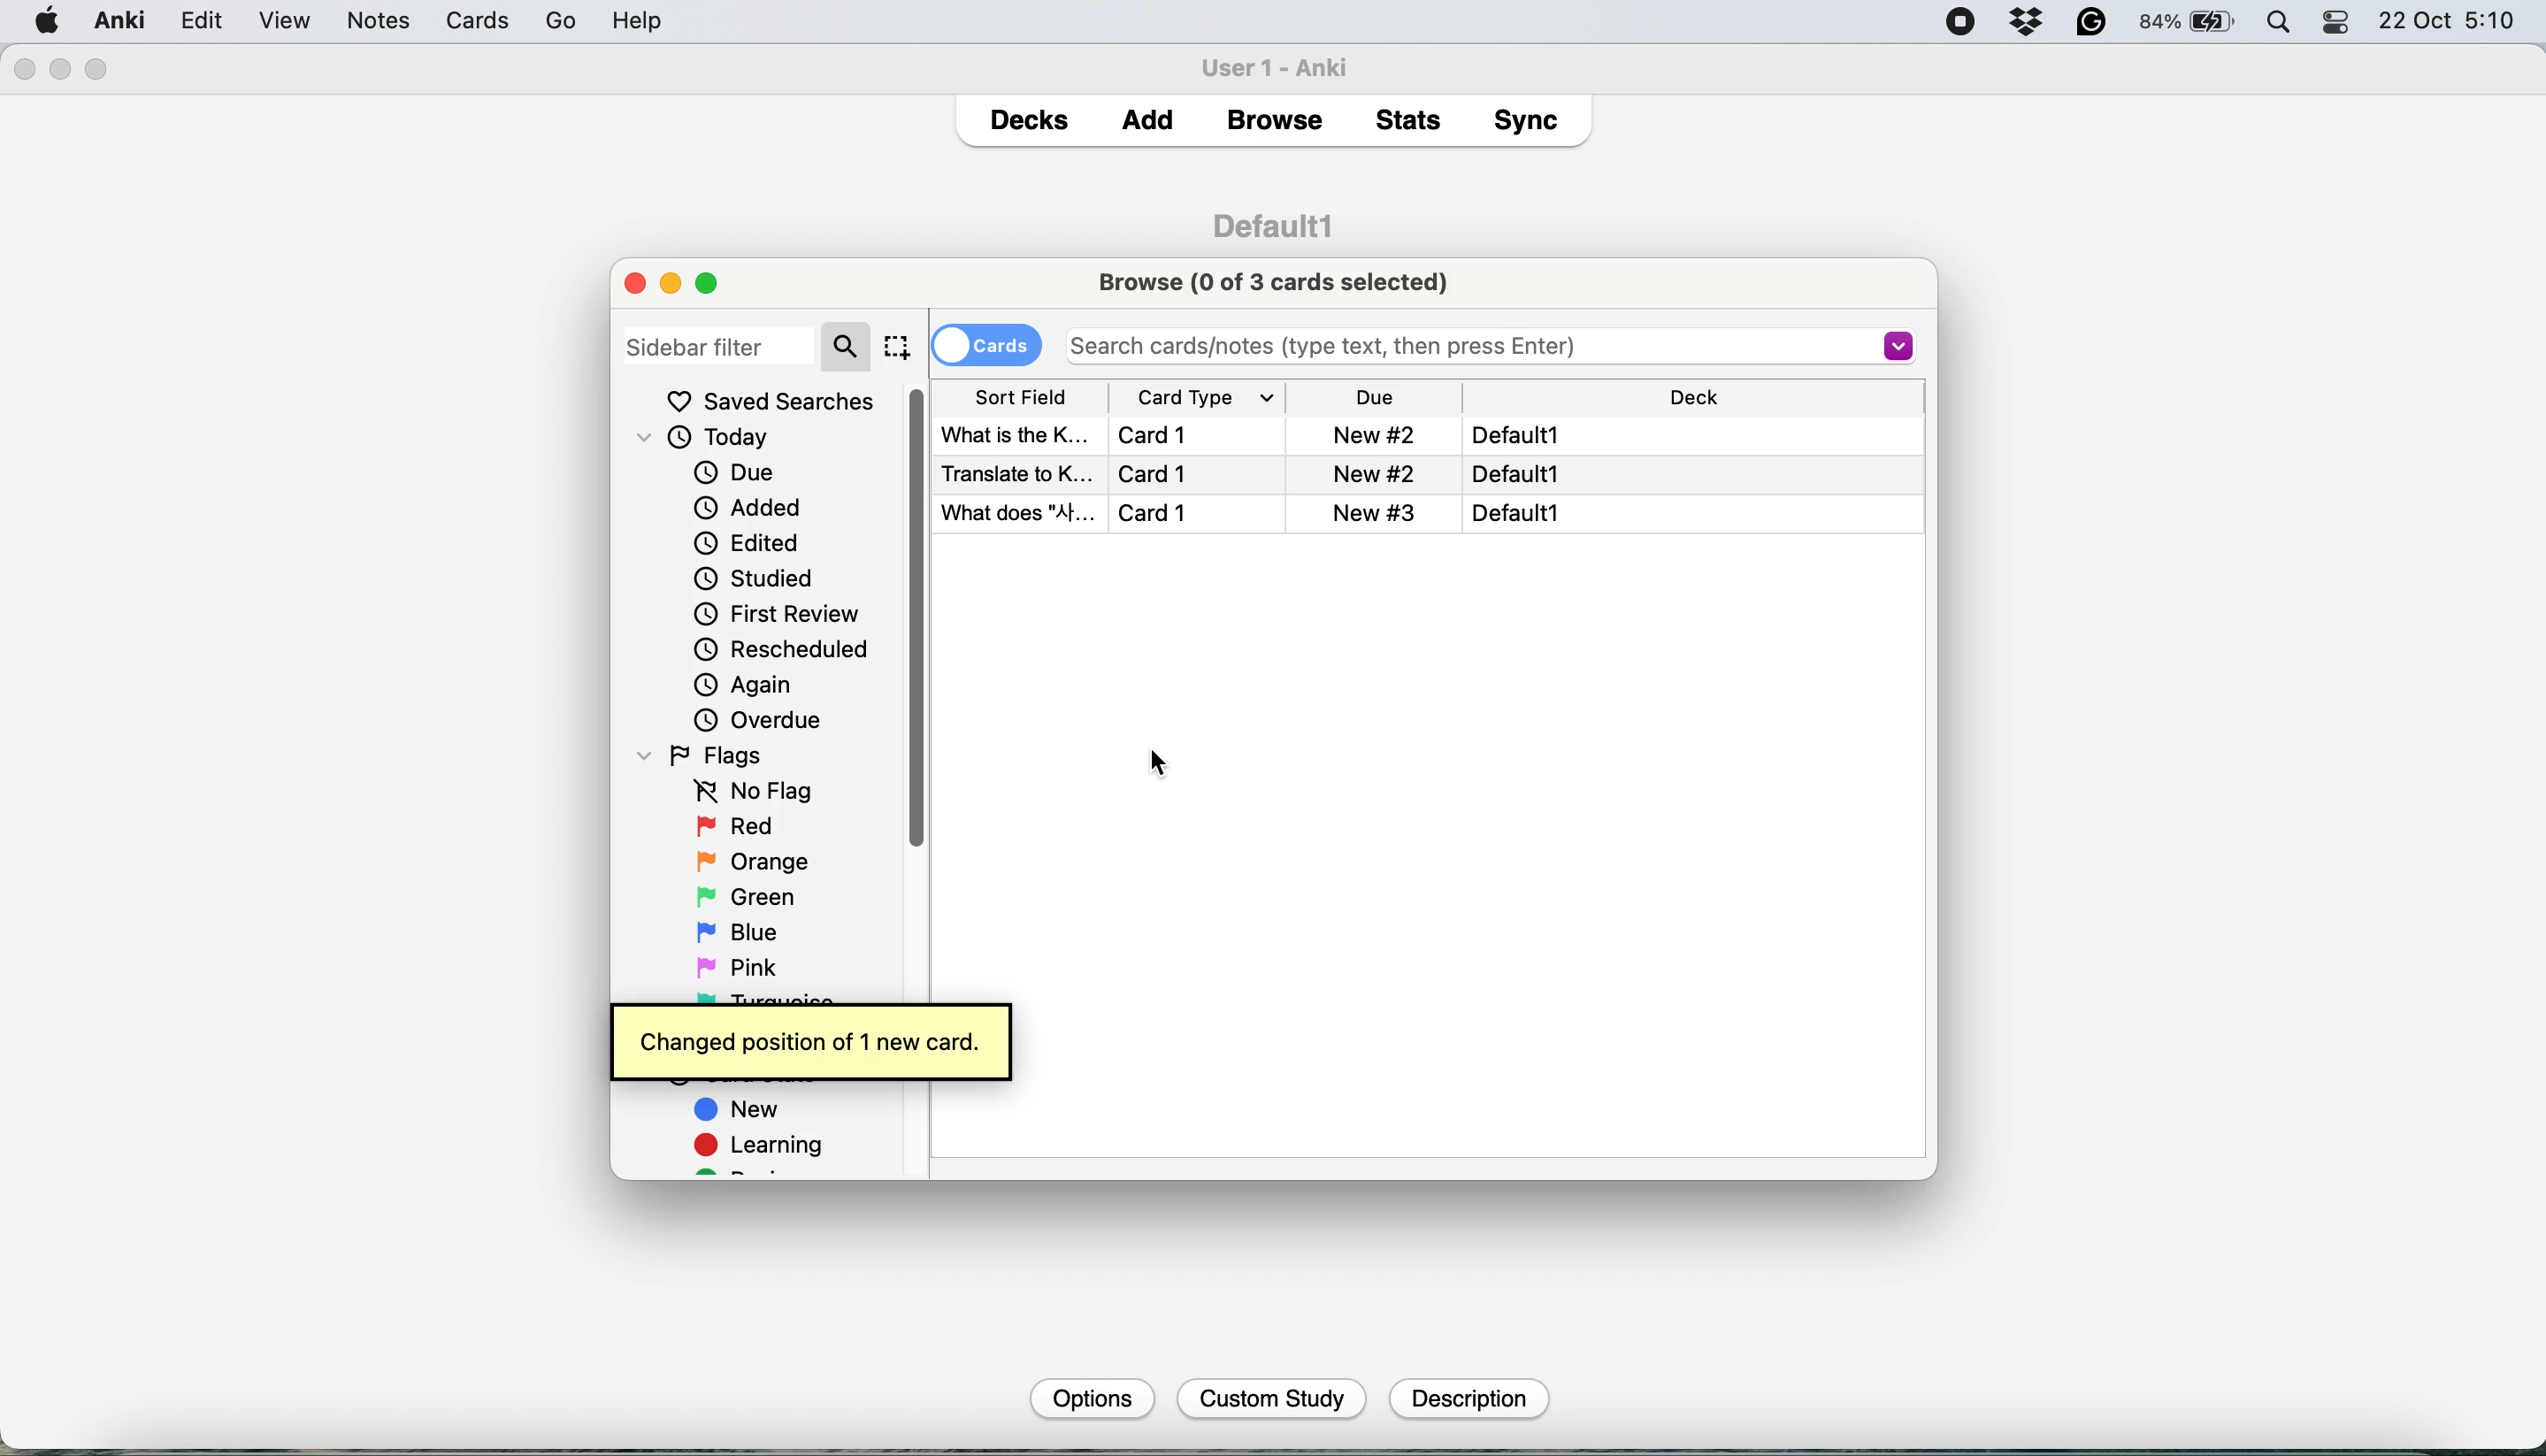 Image resolution: width=2546 pixels, height=1456 pixels. Describe the element at coordinates (540, 20) in the screenshot. I see `help` at that location.